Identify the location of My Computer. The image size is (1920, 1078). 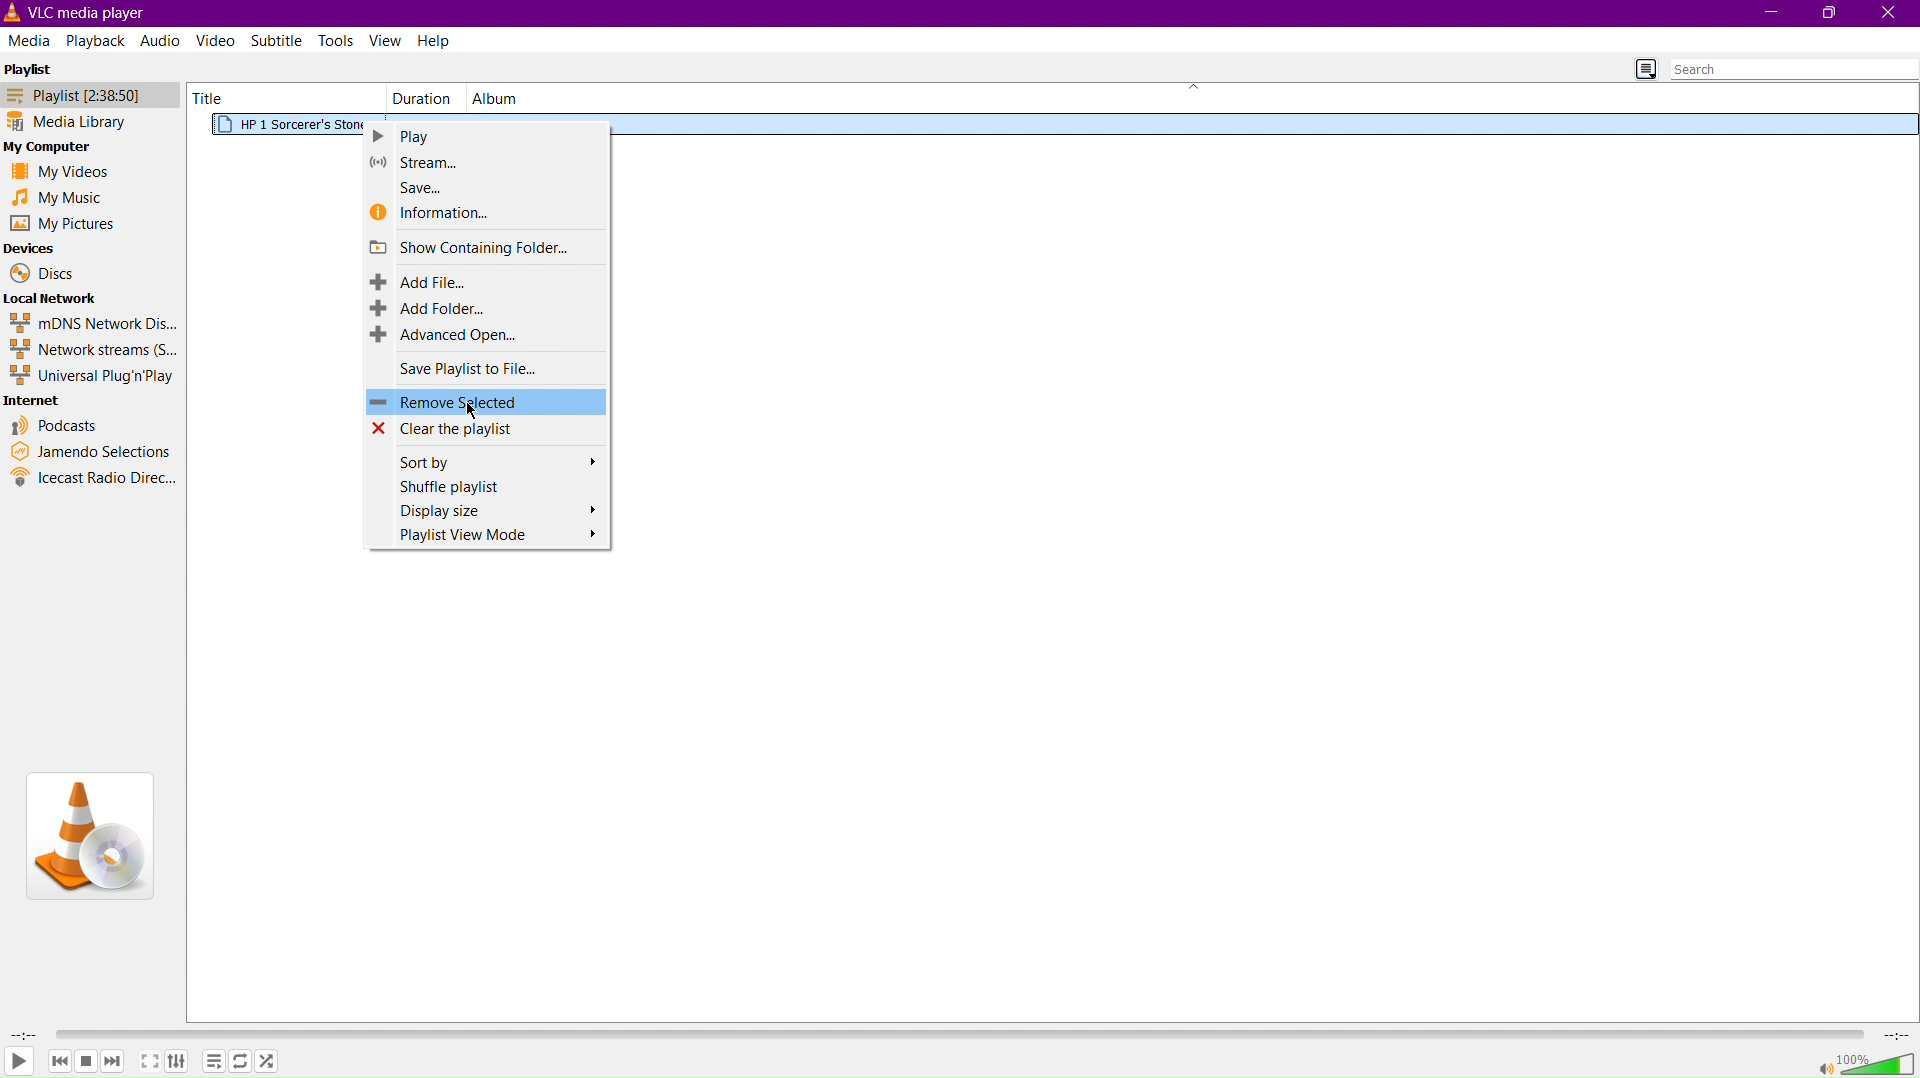
(55, 145).